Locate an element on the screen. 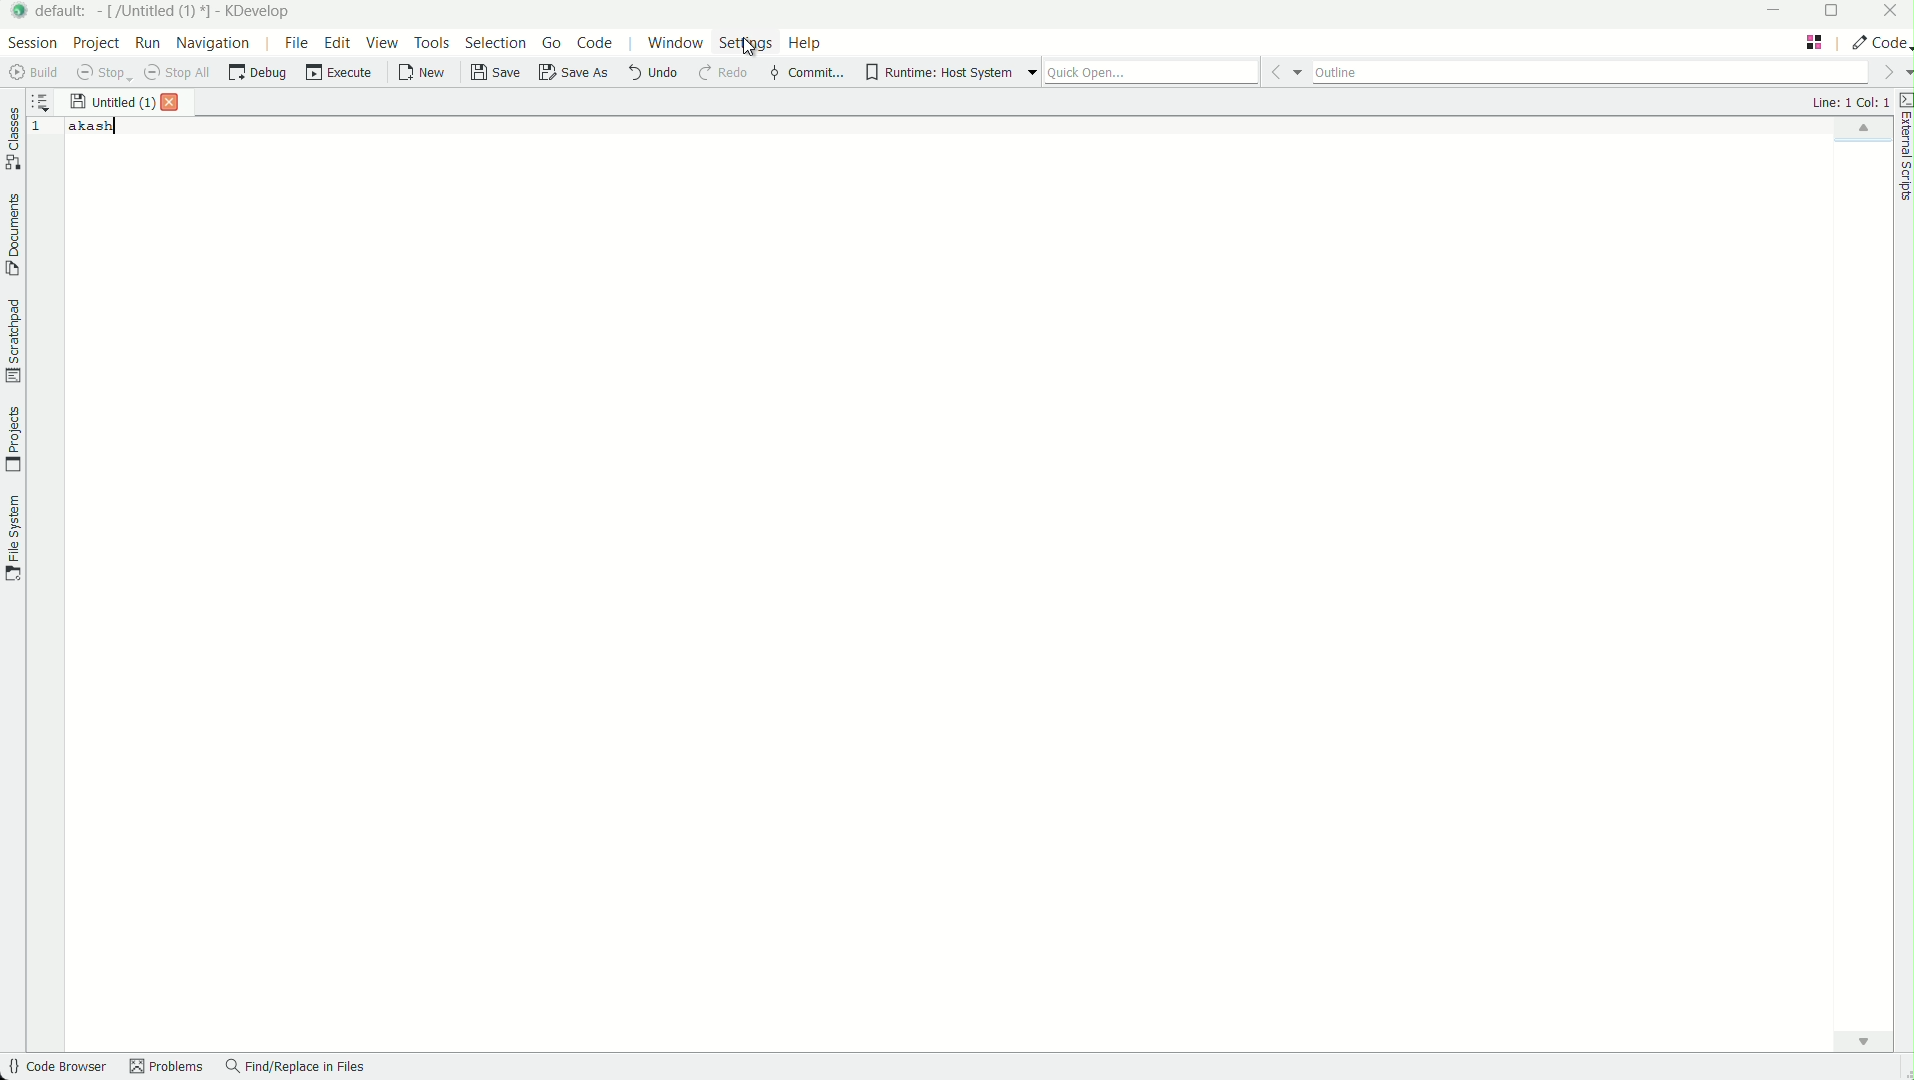 The image size is (1914, 1080). runtime host system is located at coordinates (939, 73).